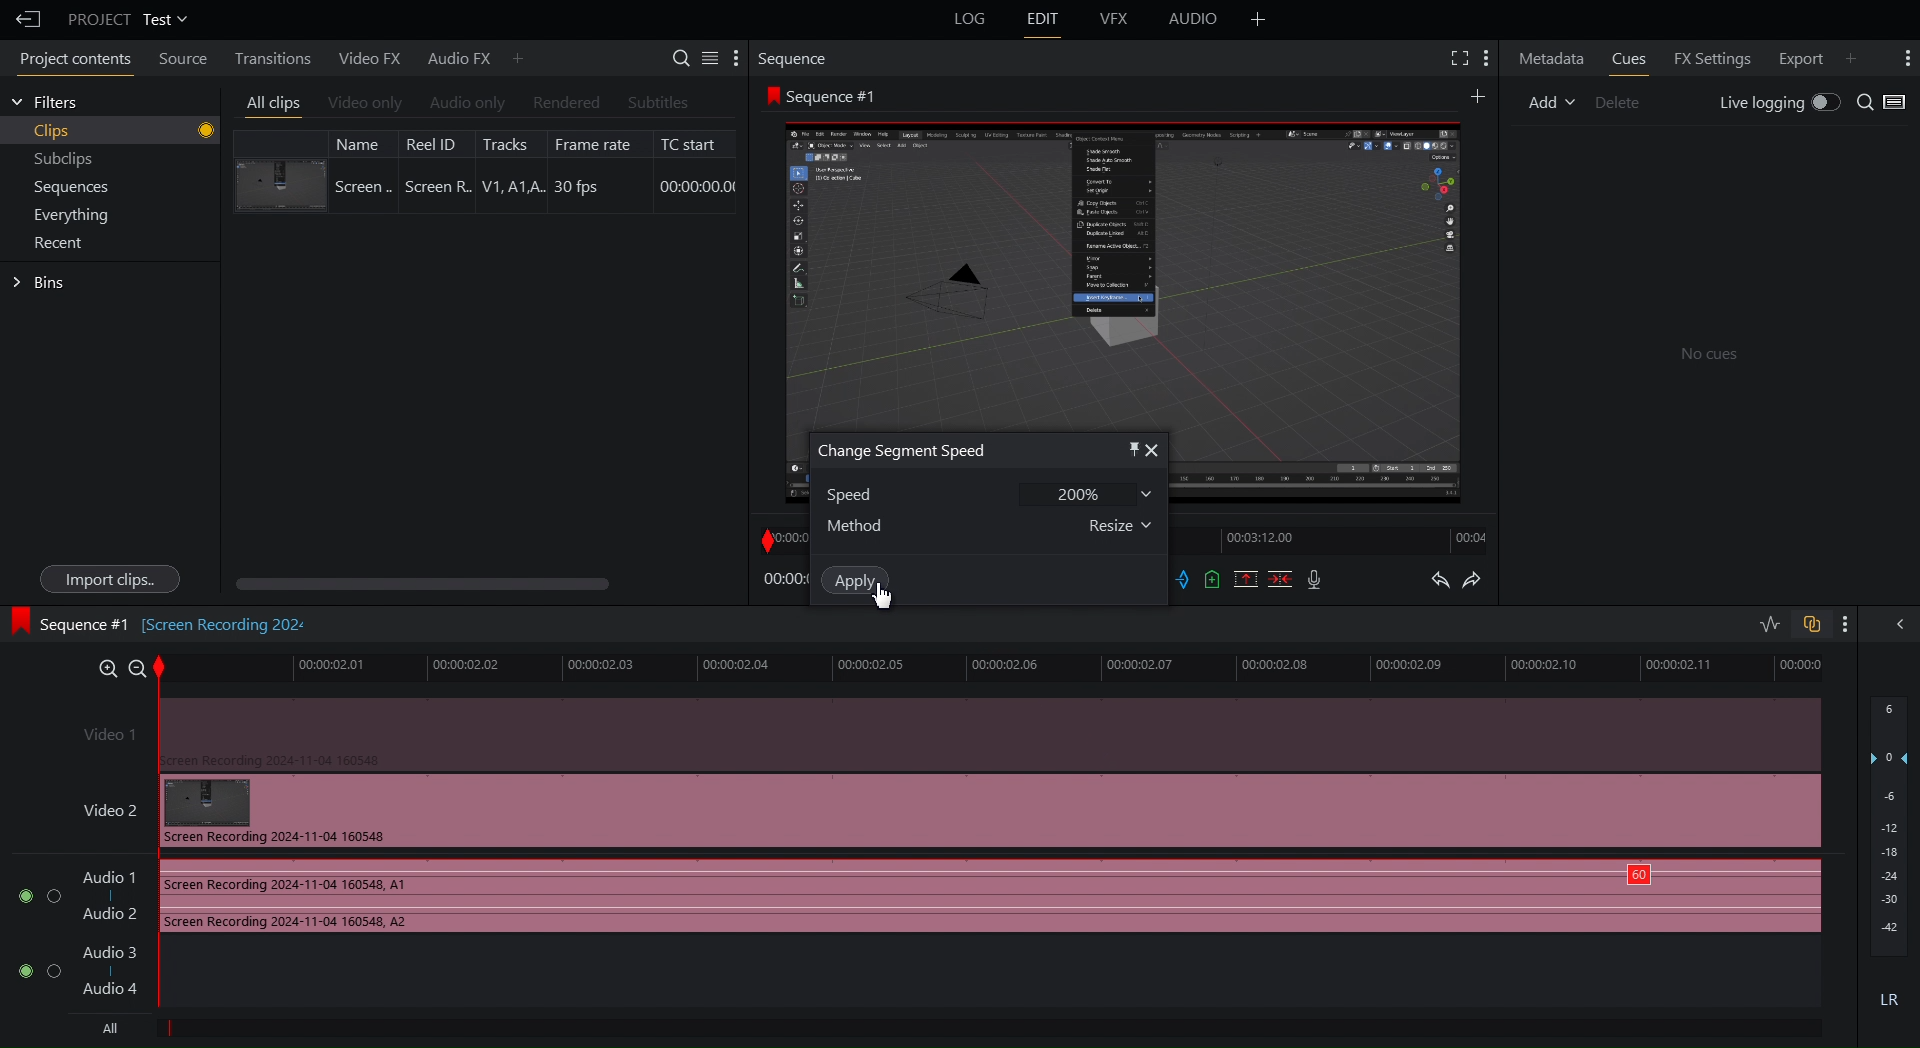 Image resolution: width=1920 pixels, height=1048 pixels. Describe the element at coordinates (940, 811) in the screenshot. I see `Video 2` at that location.